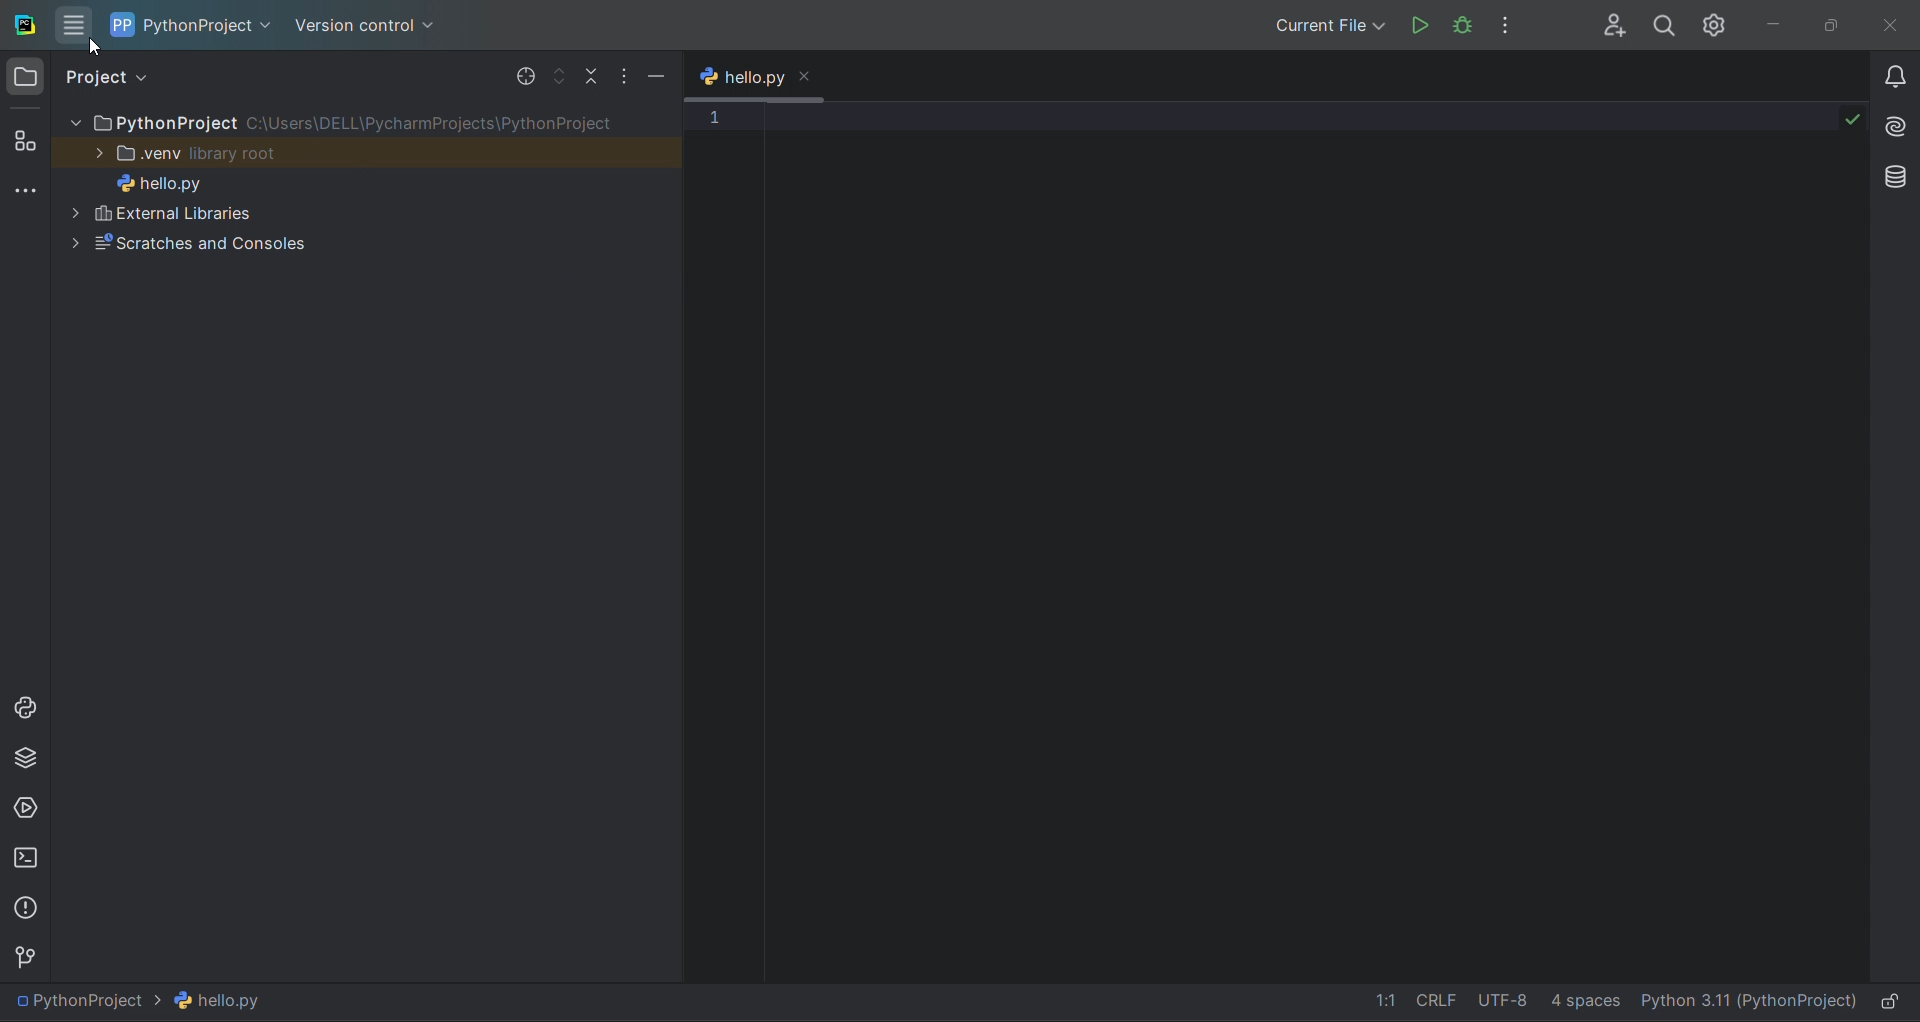  I want to click on file path, so click(146, 1002).